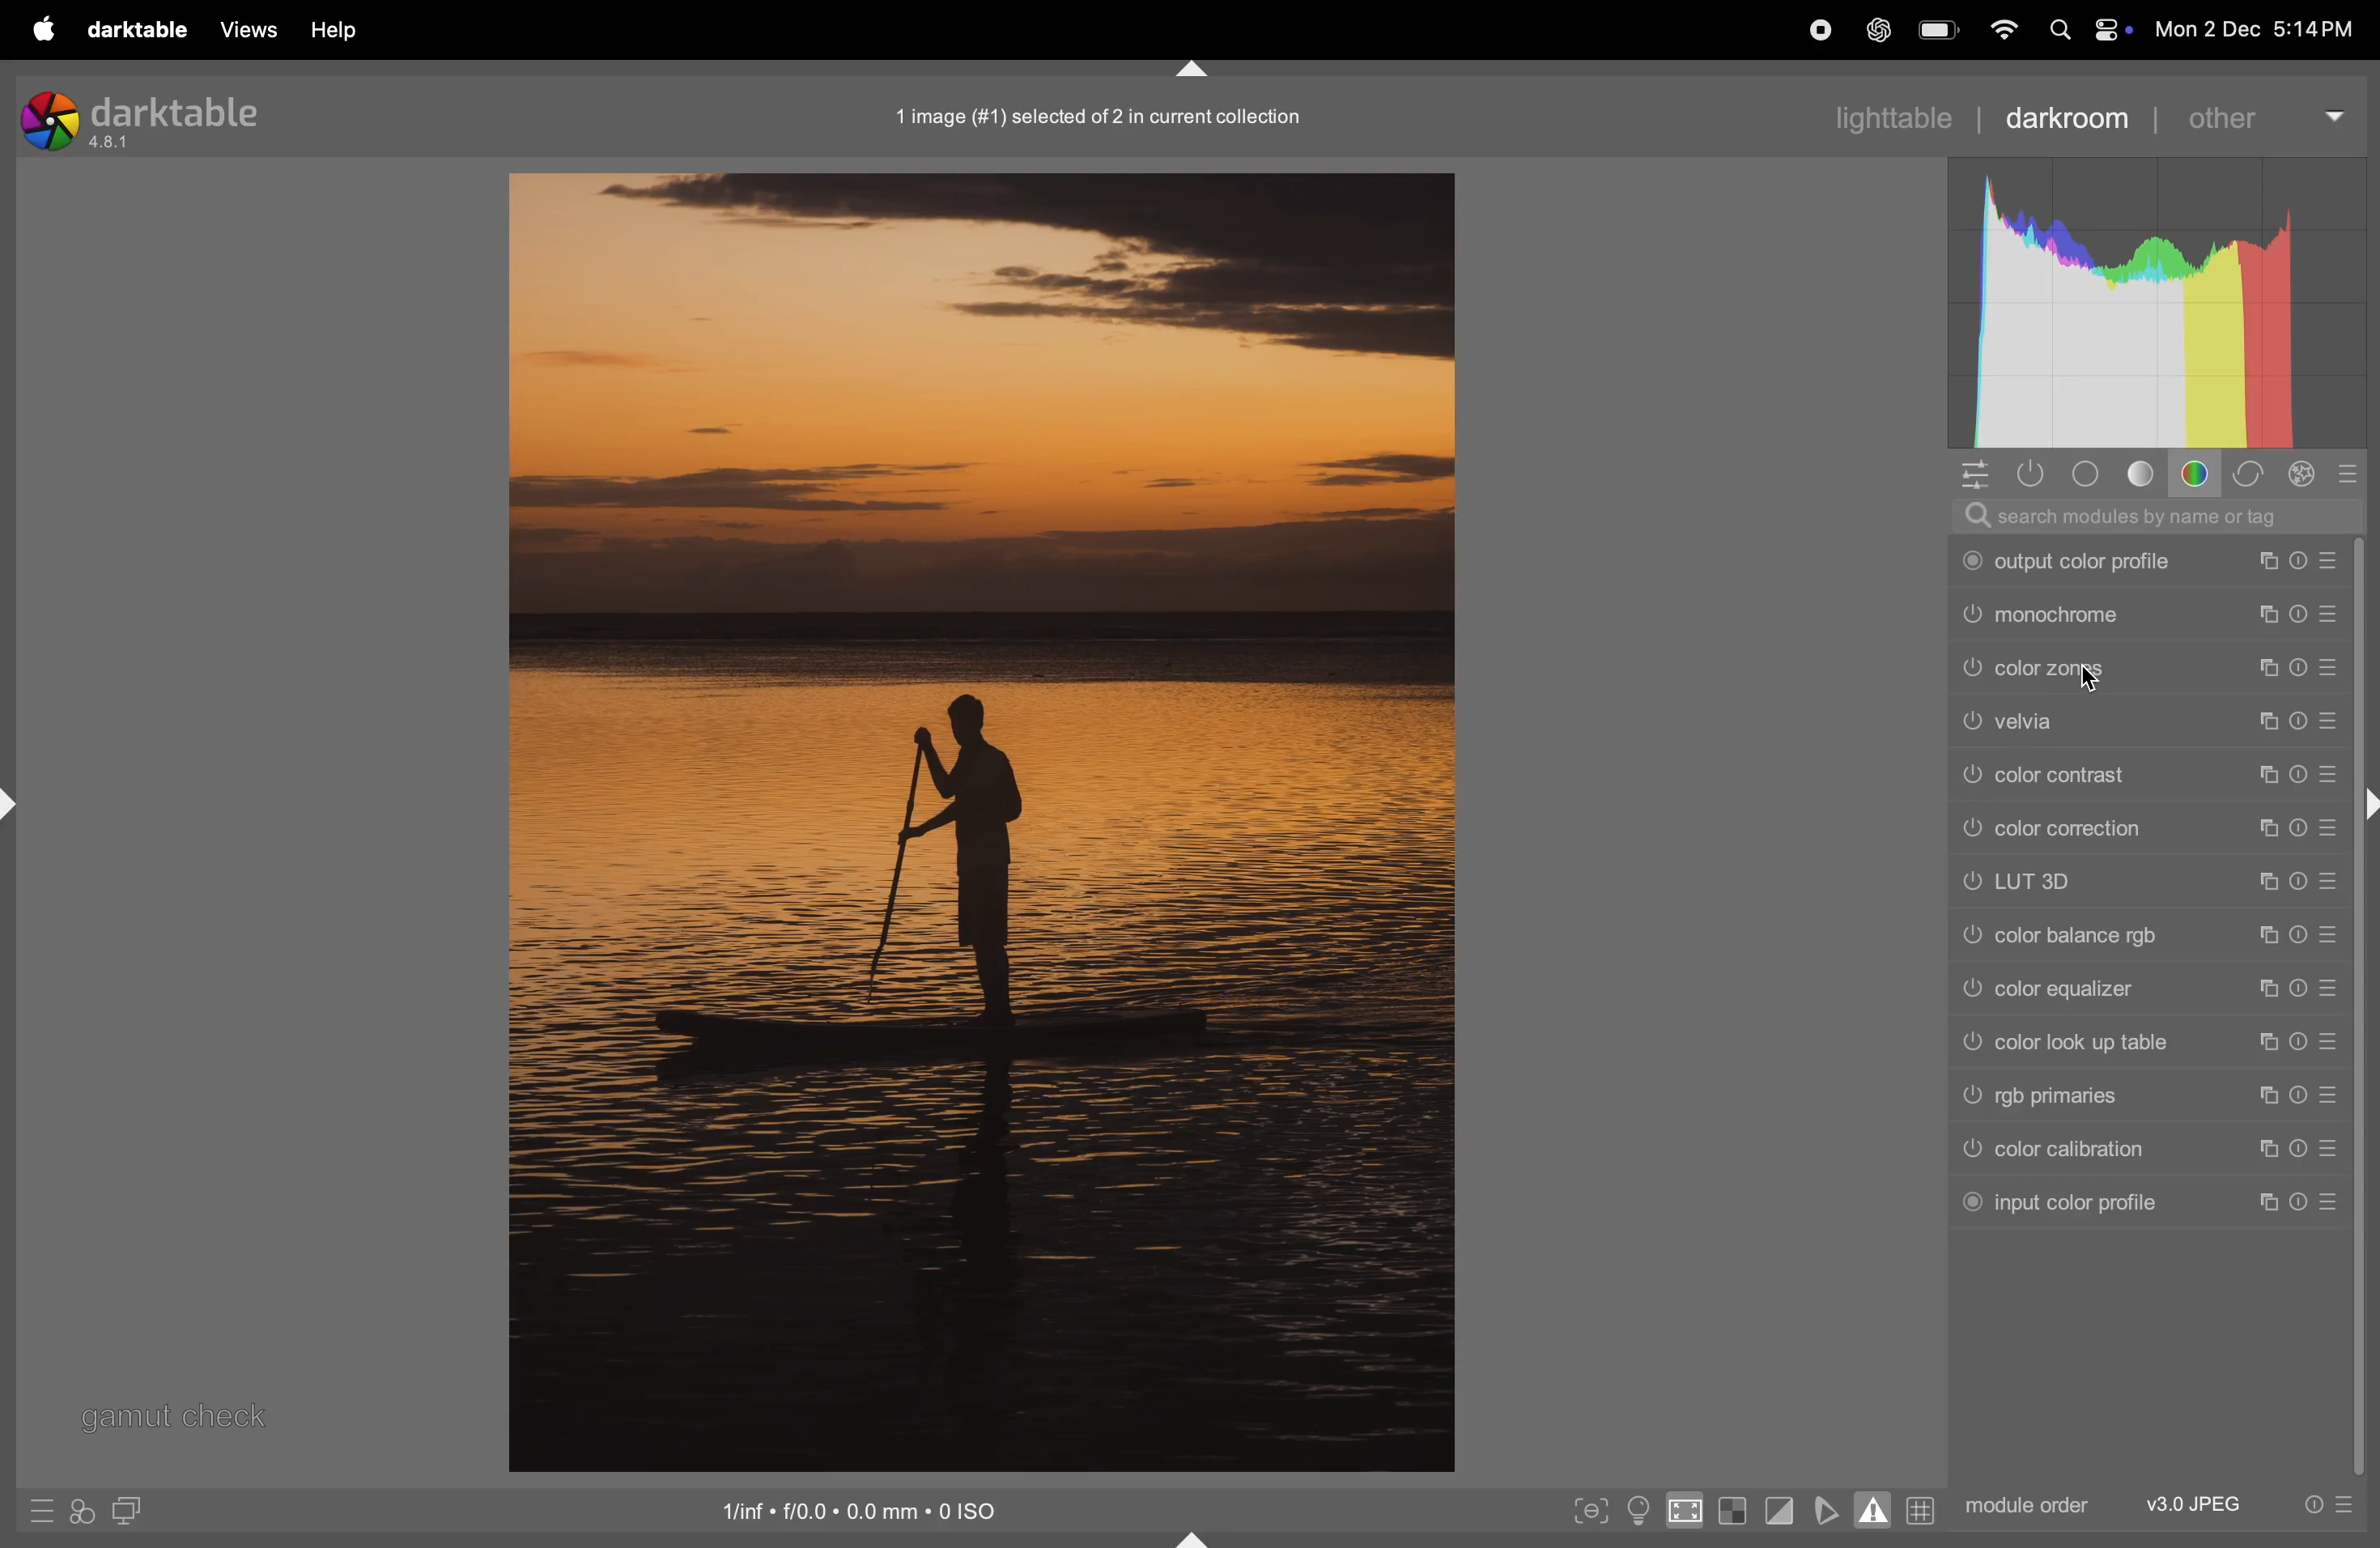 This screenshot has width=2380, height=1548. What do you see at coordinates (2296, 989) in the screenshot?
I see `Timer` at bounding box center [2296, 989].